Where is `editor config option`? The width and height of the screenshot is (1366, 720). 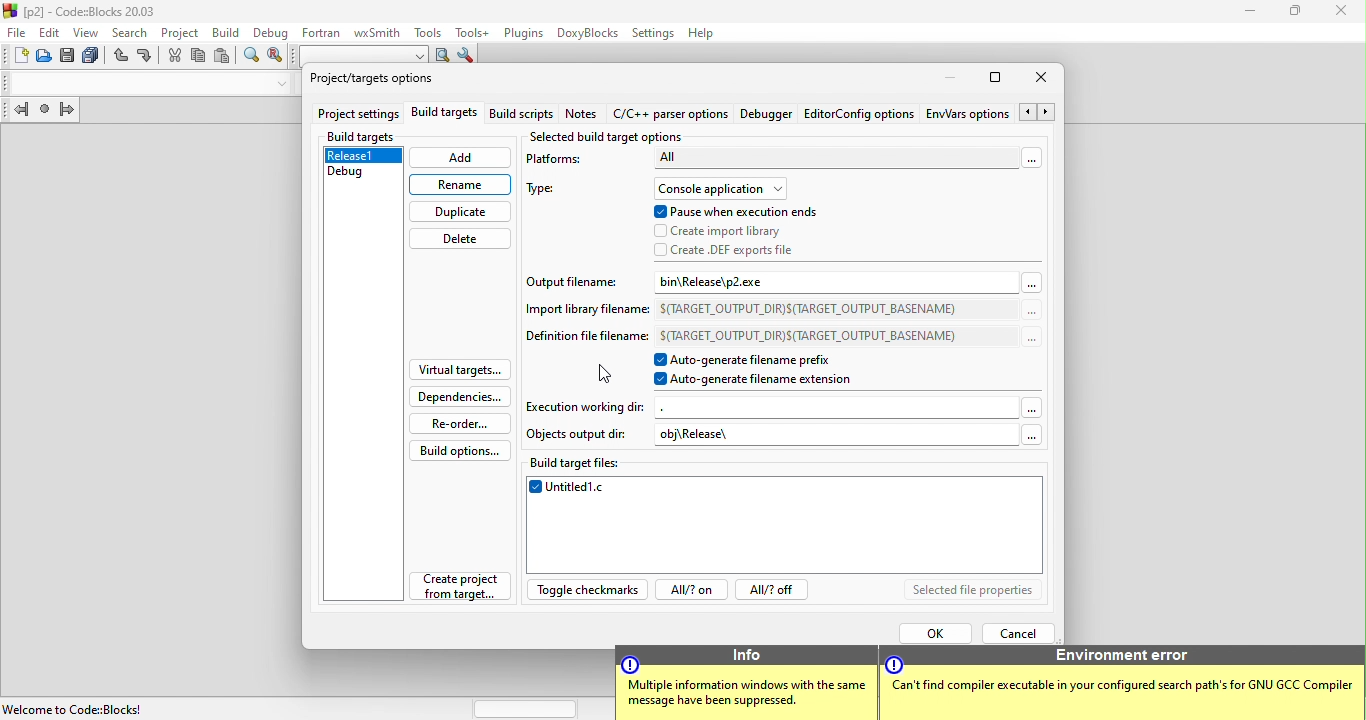 editor config option is located at coordinates (858, 114).